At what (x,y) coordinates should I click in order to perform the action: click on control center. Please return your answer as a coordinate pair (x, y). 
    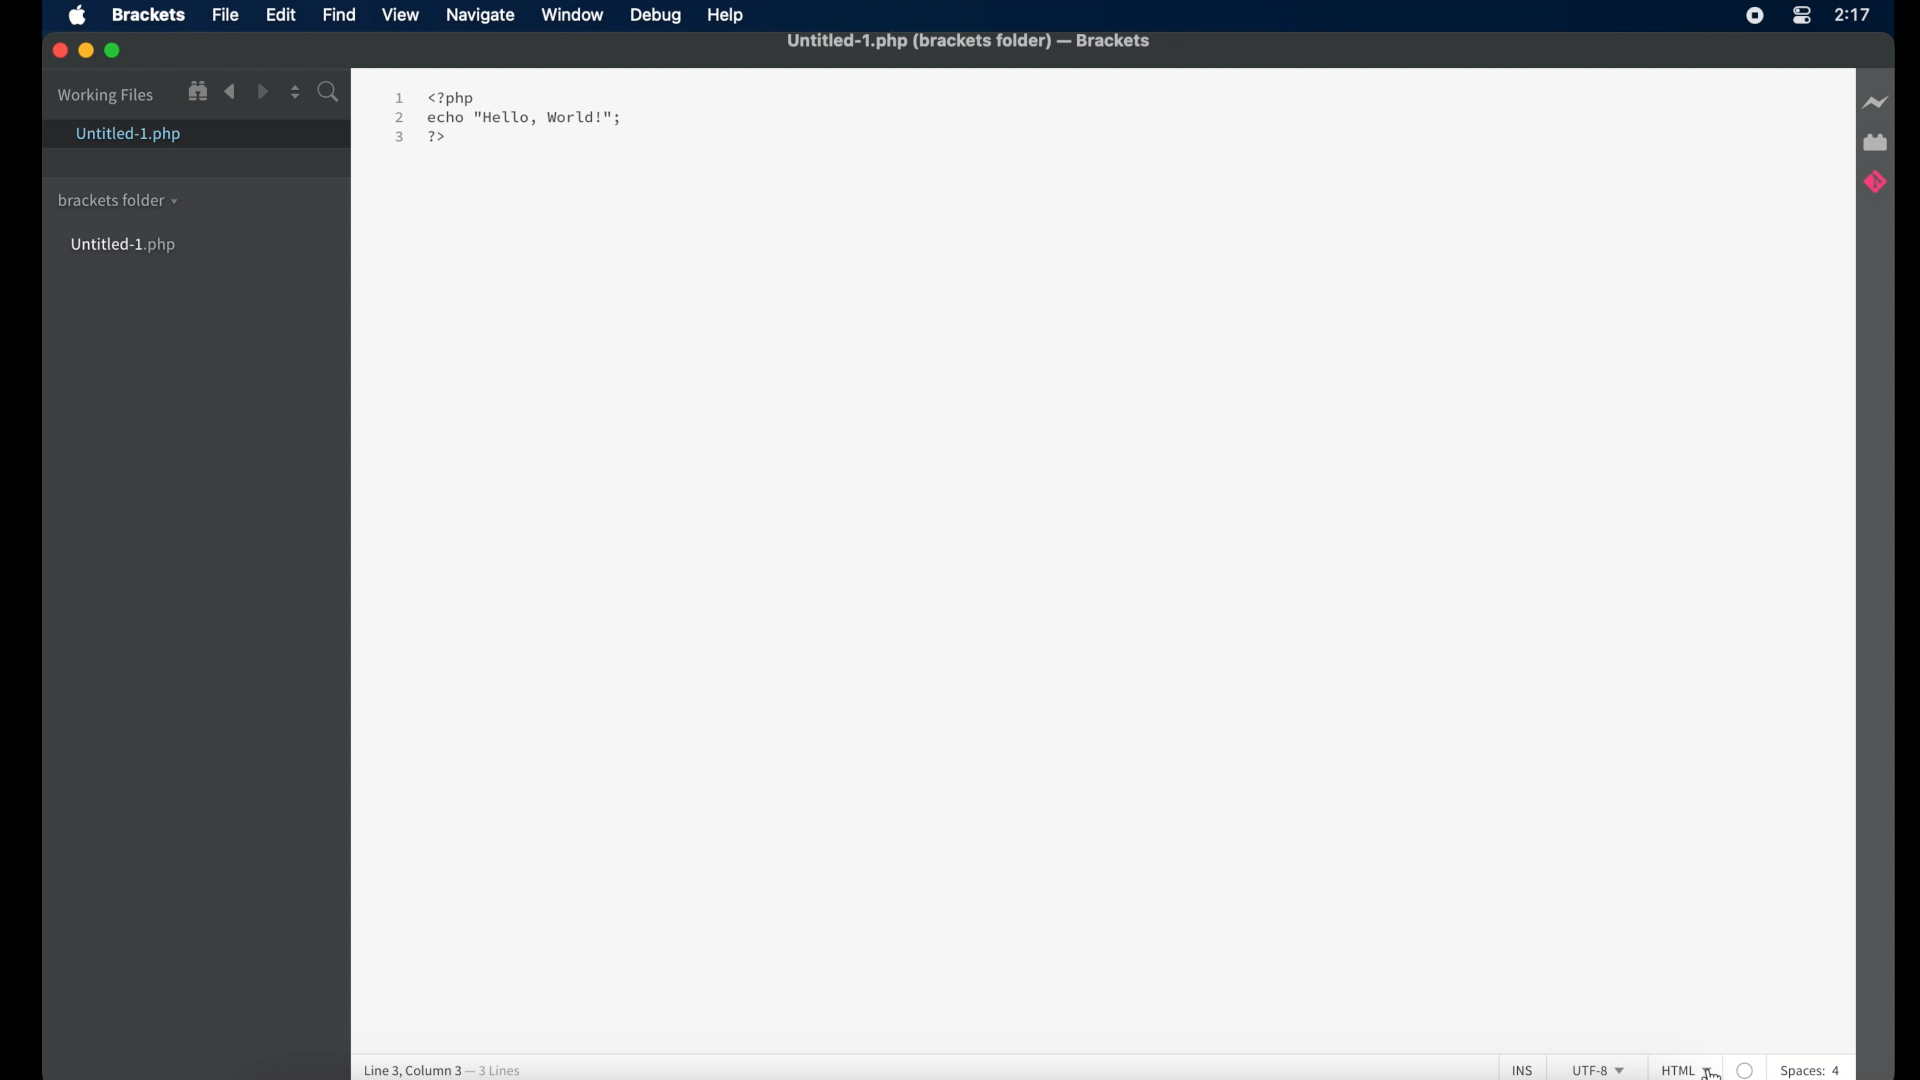
    Looking at the image, I should click on (1801, 17).